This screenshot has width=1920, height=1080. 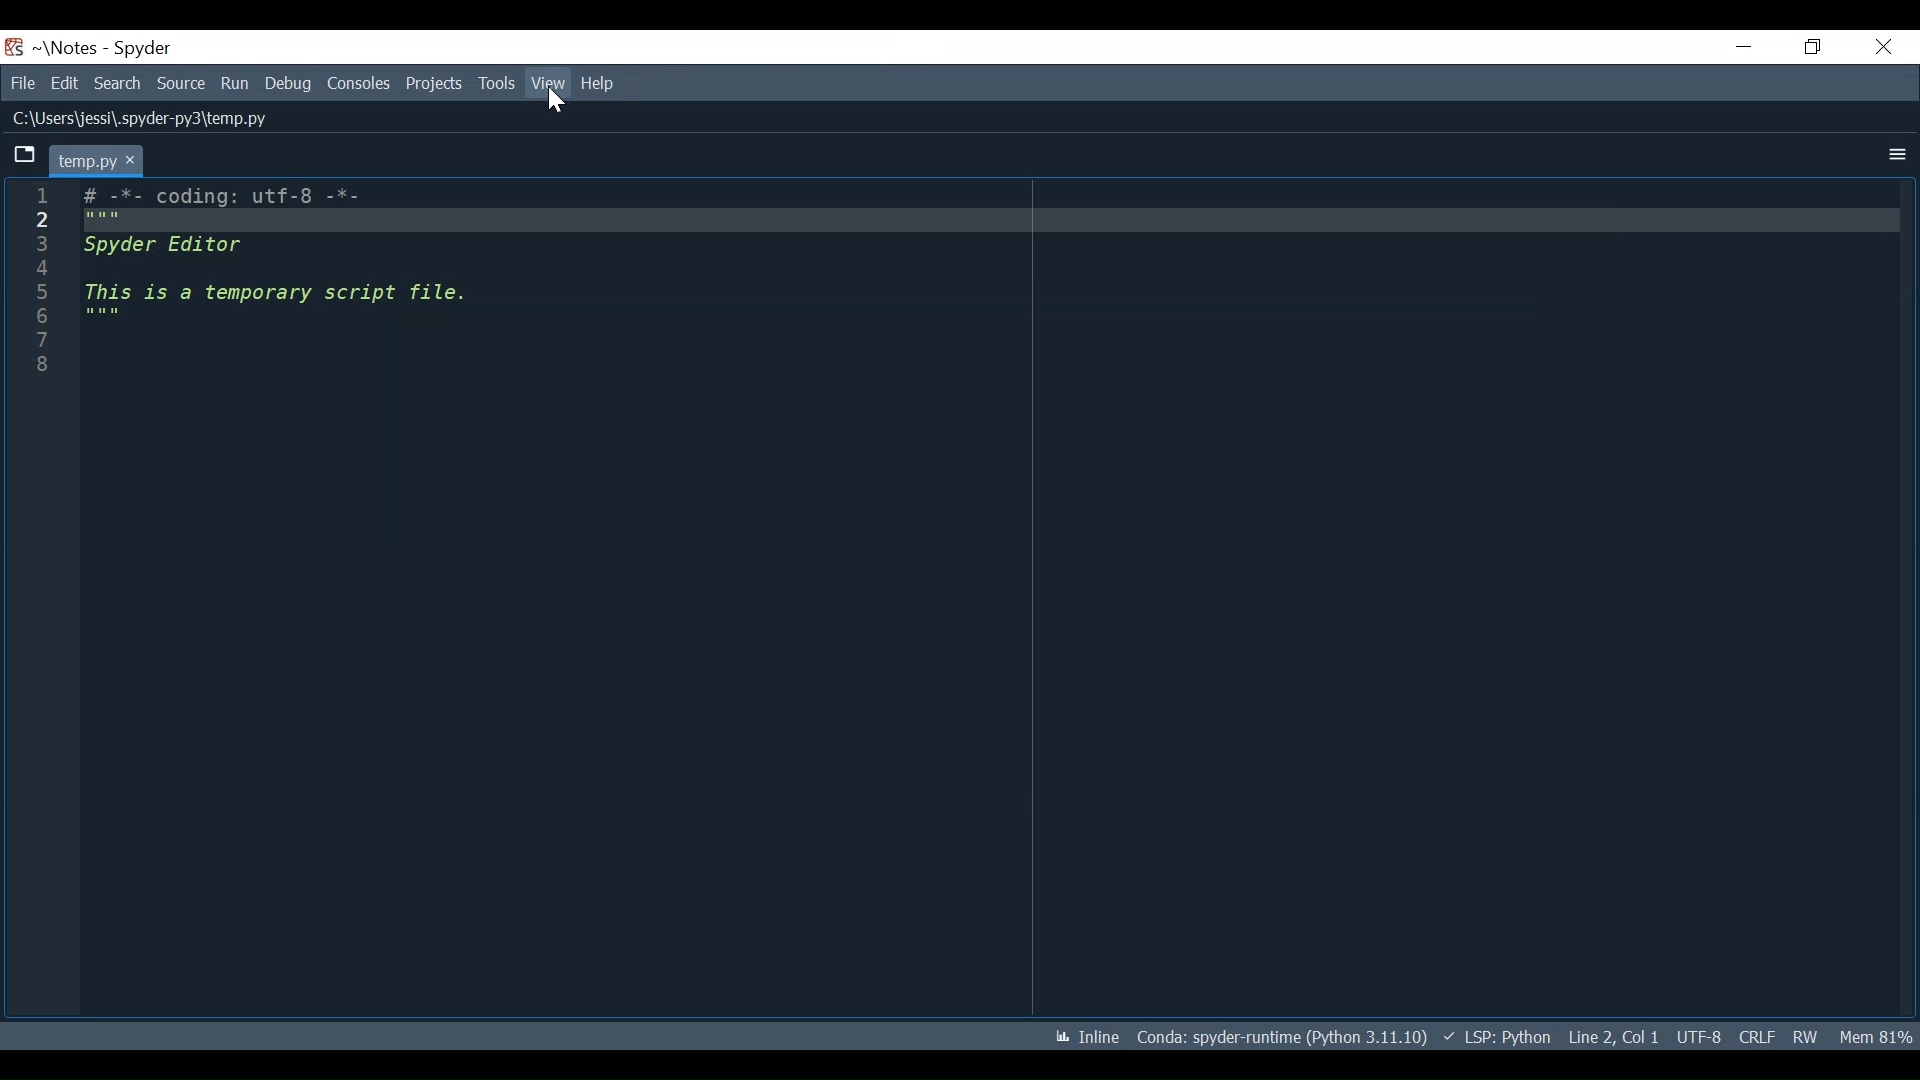 I want to click on Conda Environment Indicator, so click(x=1280, y=1036).